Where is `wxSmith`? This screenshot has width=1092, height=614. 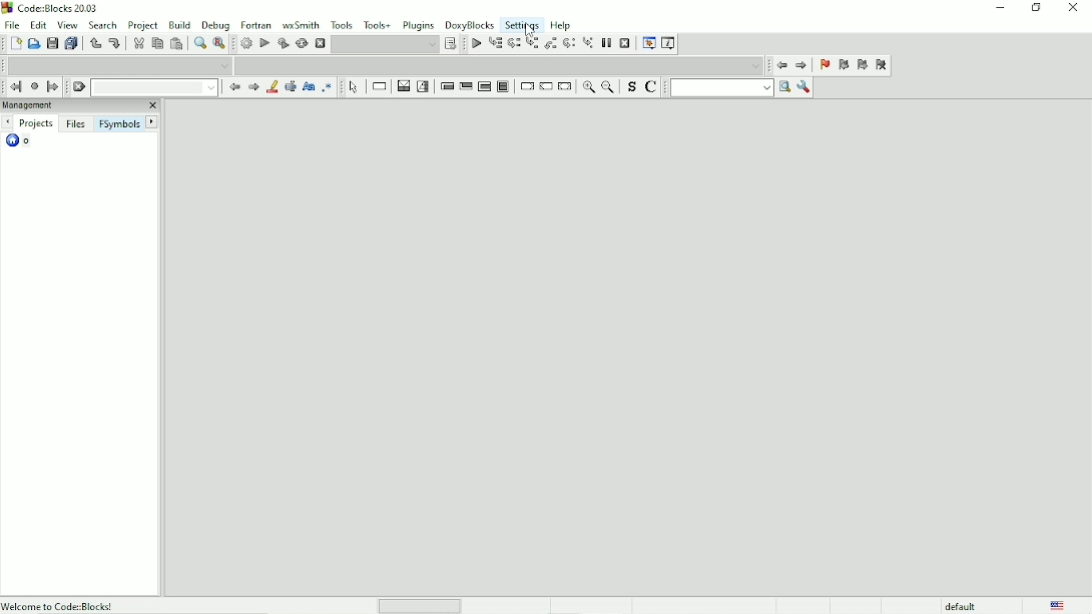 wxSmith is located at coordinates (301, 25).